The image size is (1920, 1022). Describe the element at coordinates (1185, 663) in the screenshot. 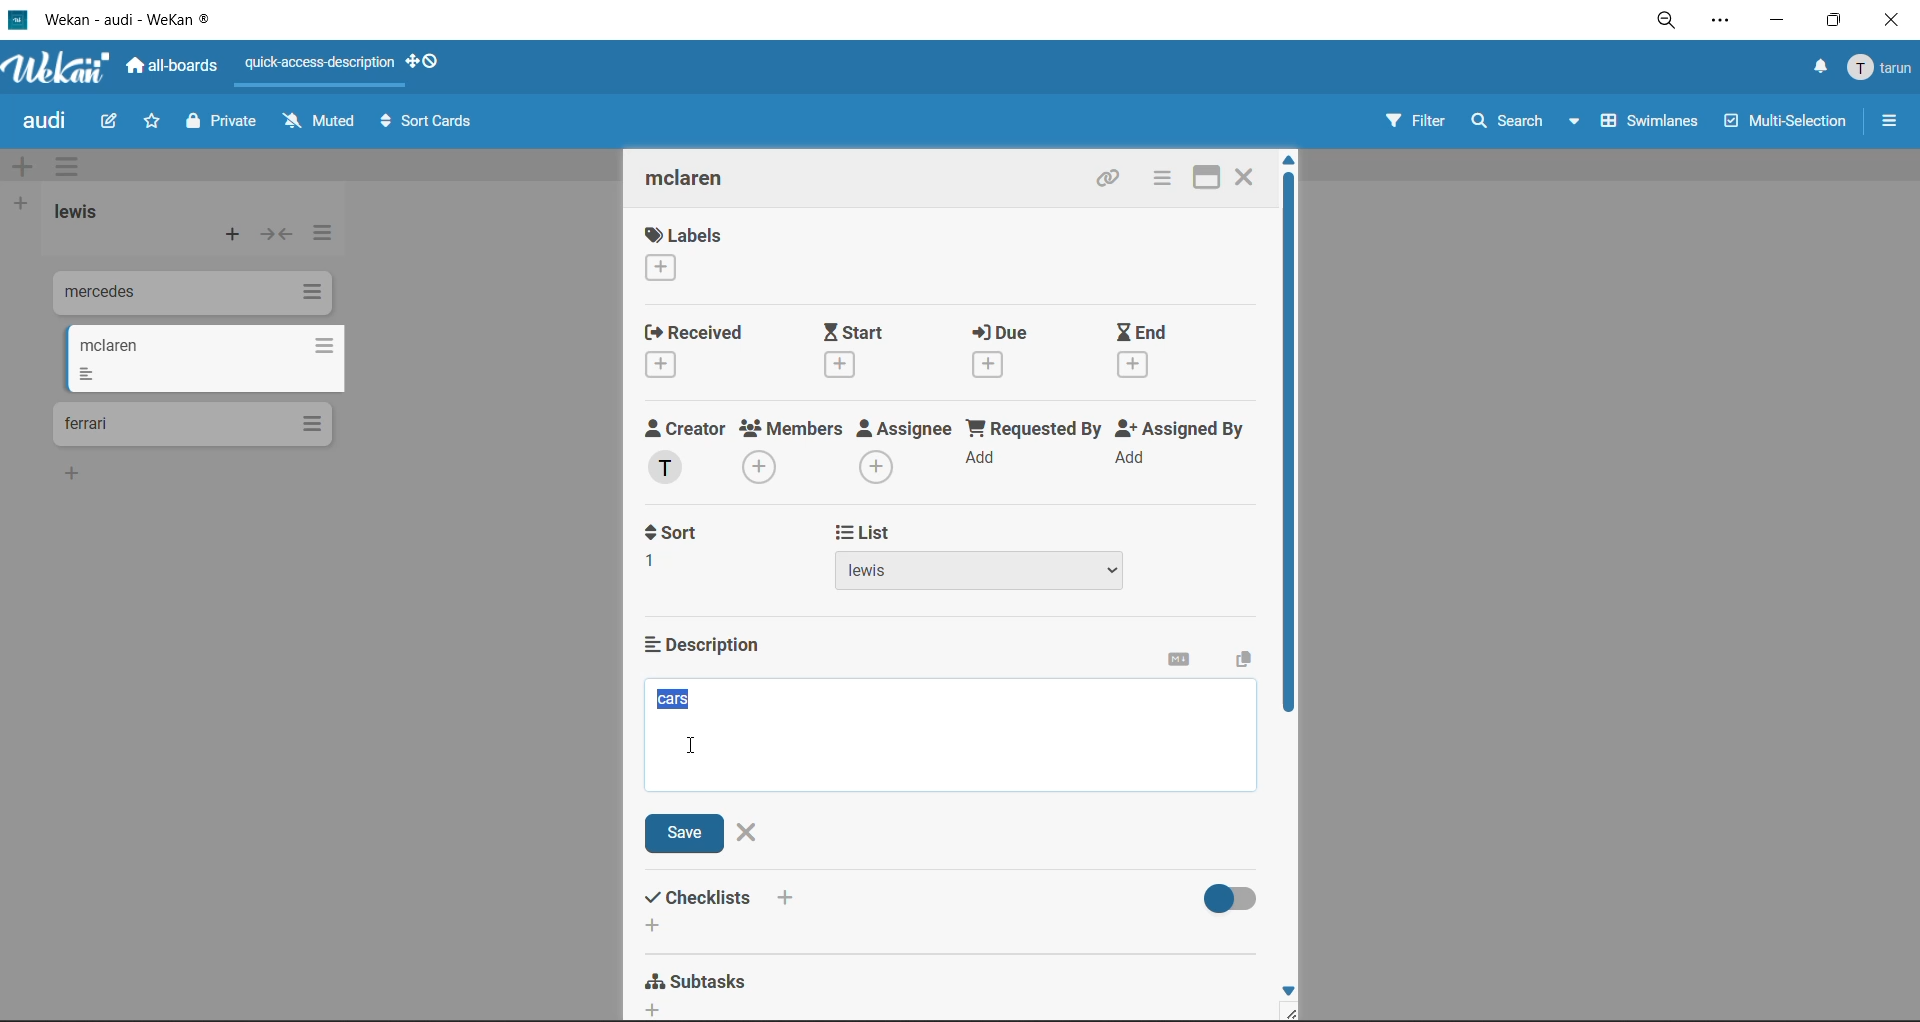

I see `markdown` at that location.